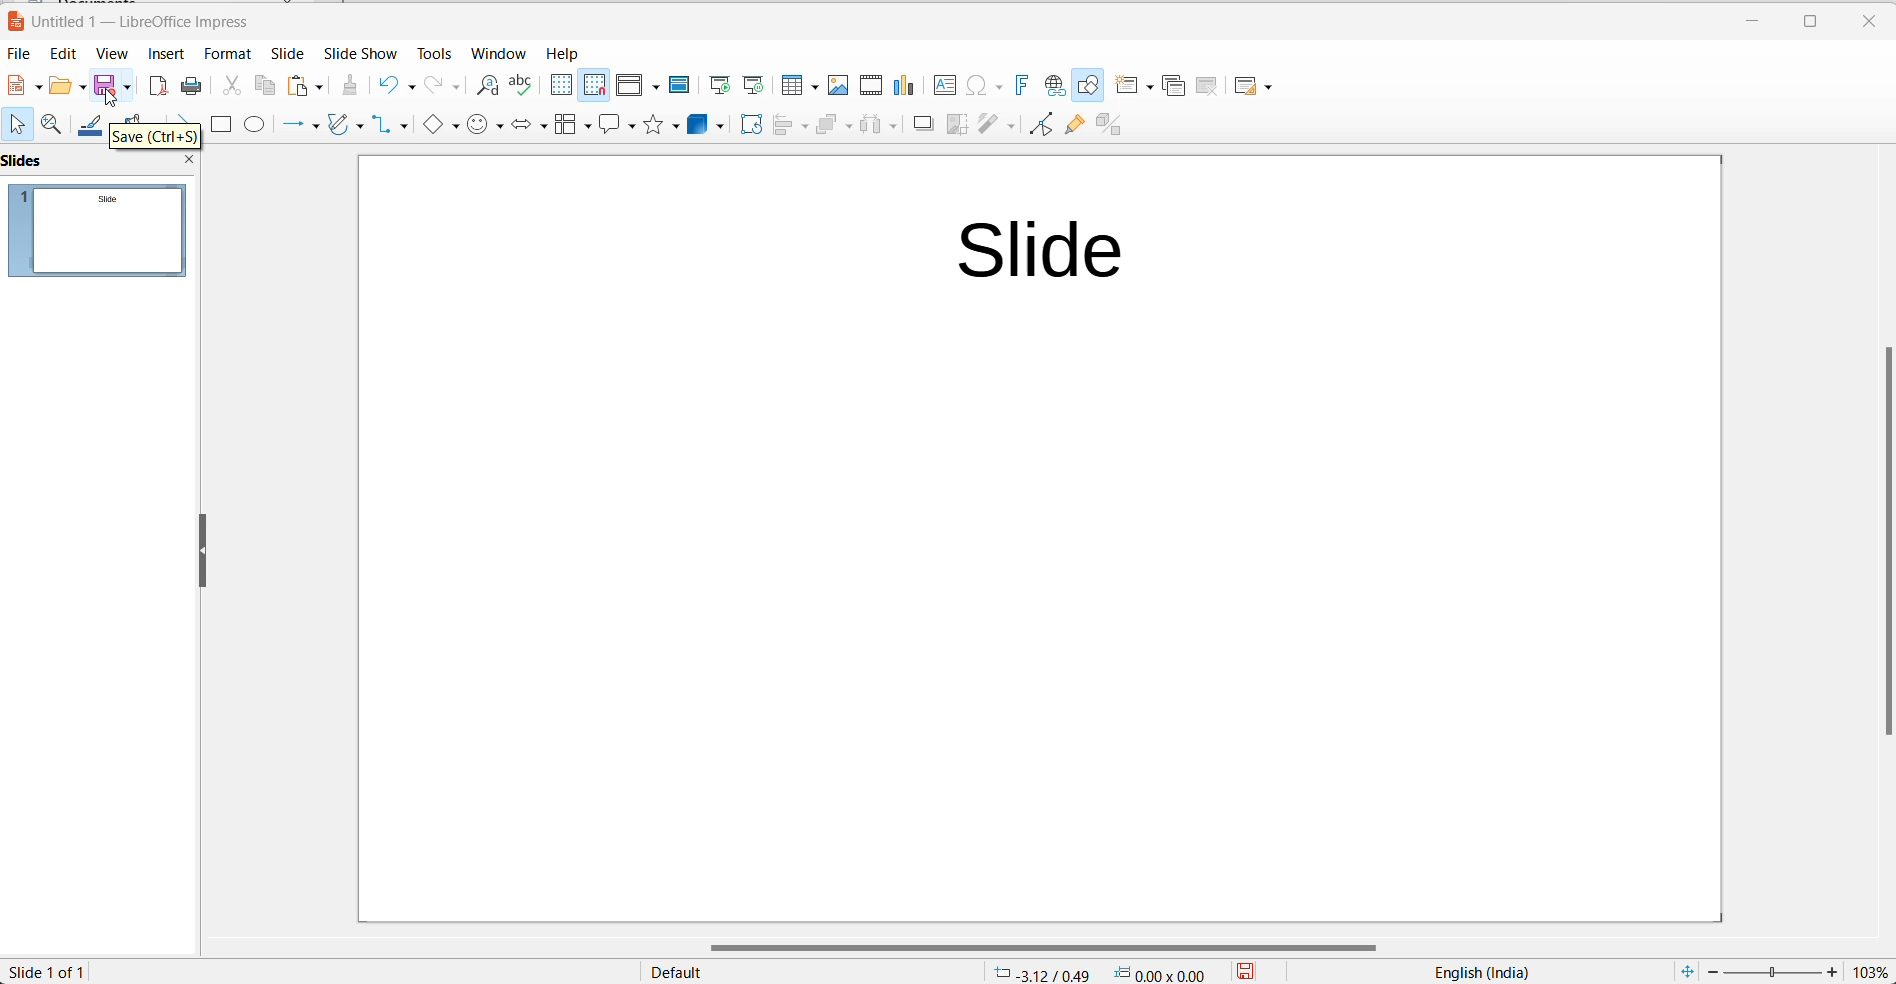  Describe the element at coordinates (798, 87) in the screenshot. I see `insert table` at that location.